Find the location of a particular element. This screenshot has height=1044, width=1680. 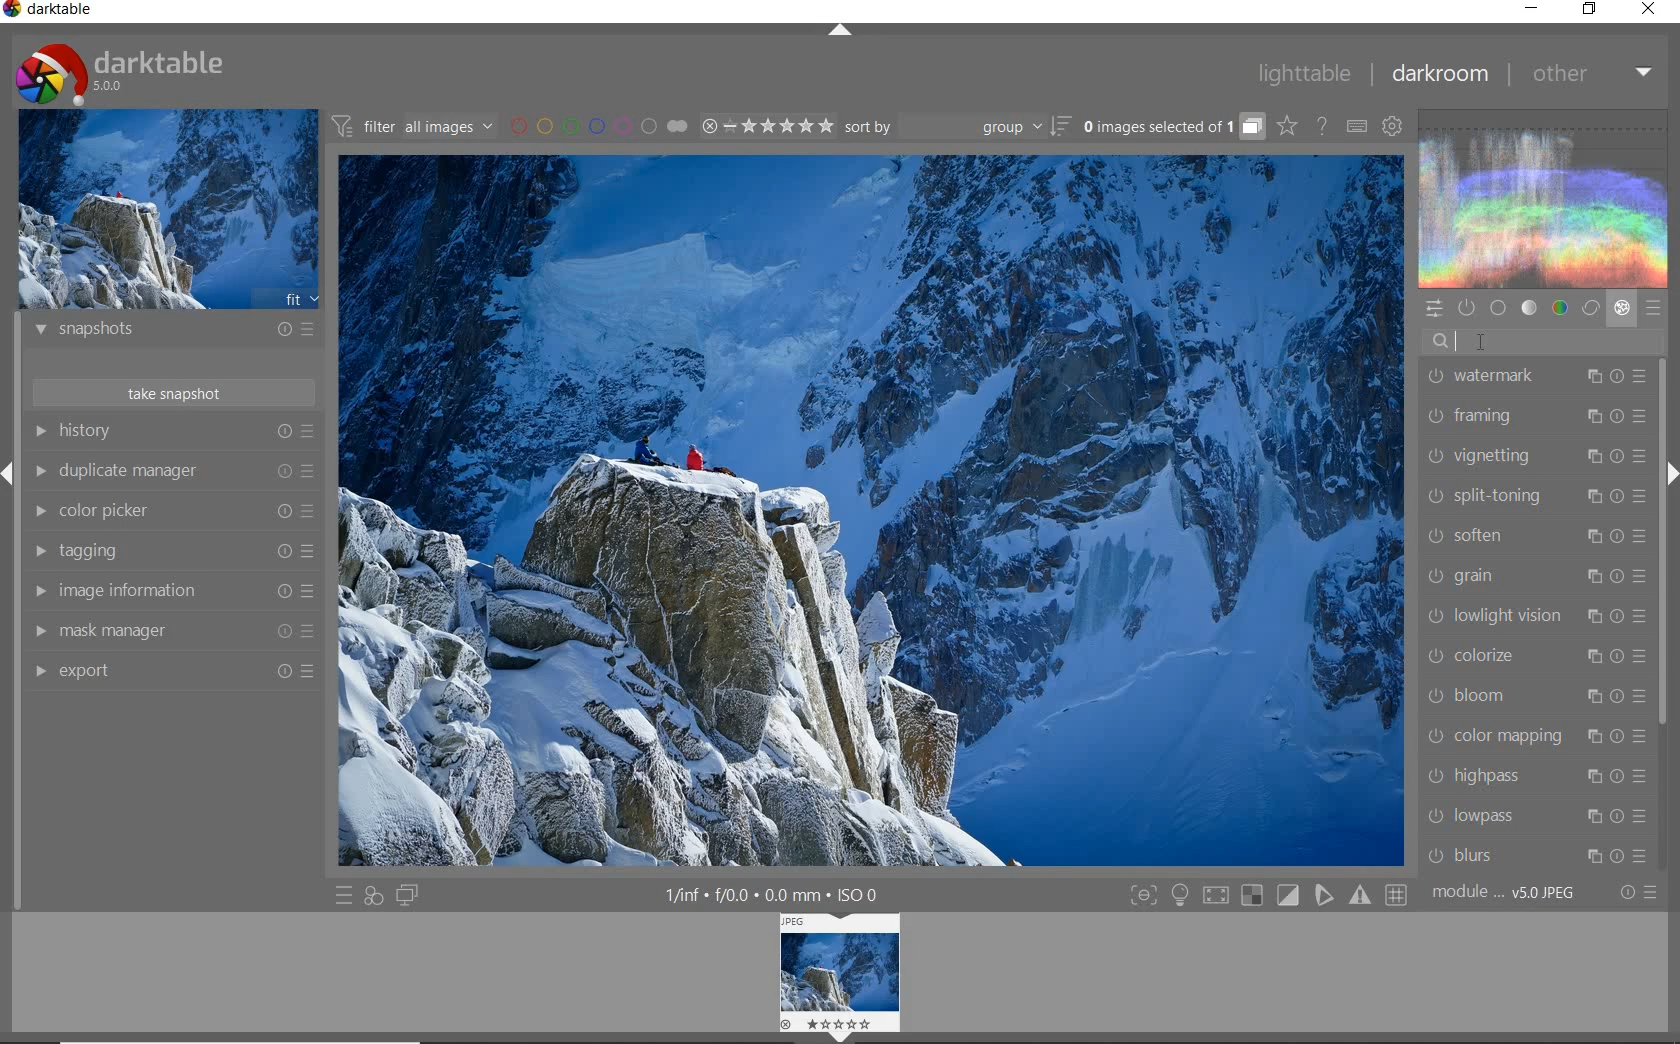

lighttable is located at coordinates (1305, 72).